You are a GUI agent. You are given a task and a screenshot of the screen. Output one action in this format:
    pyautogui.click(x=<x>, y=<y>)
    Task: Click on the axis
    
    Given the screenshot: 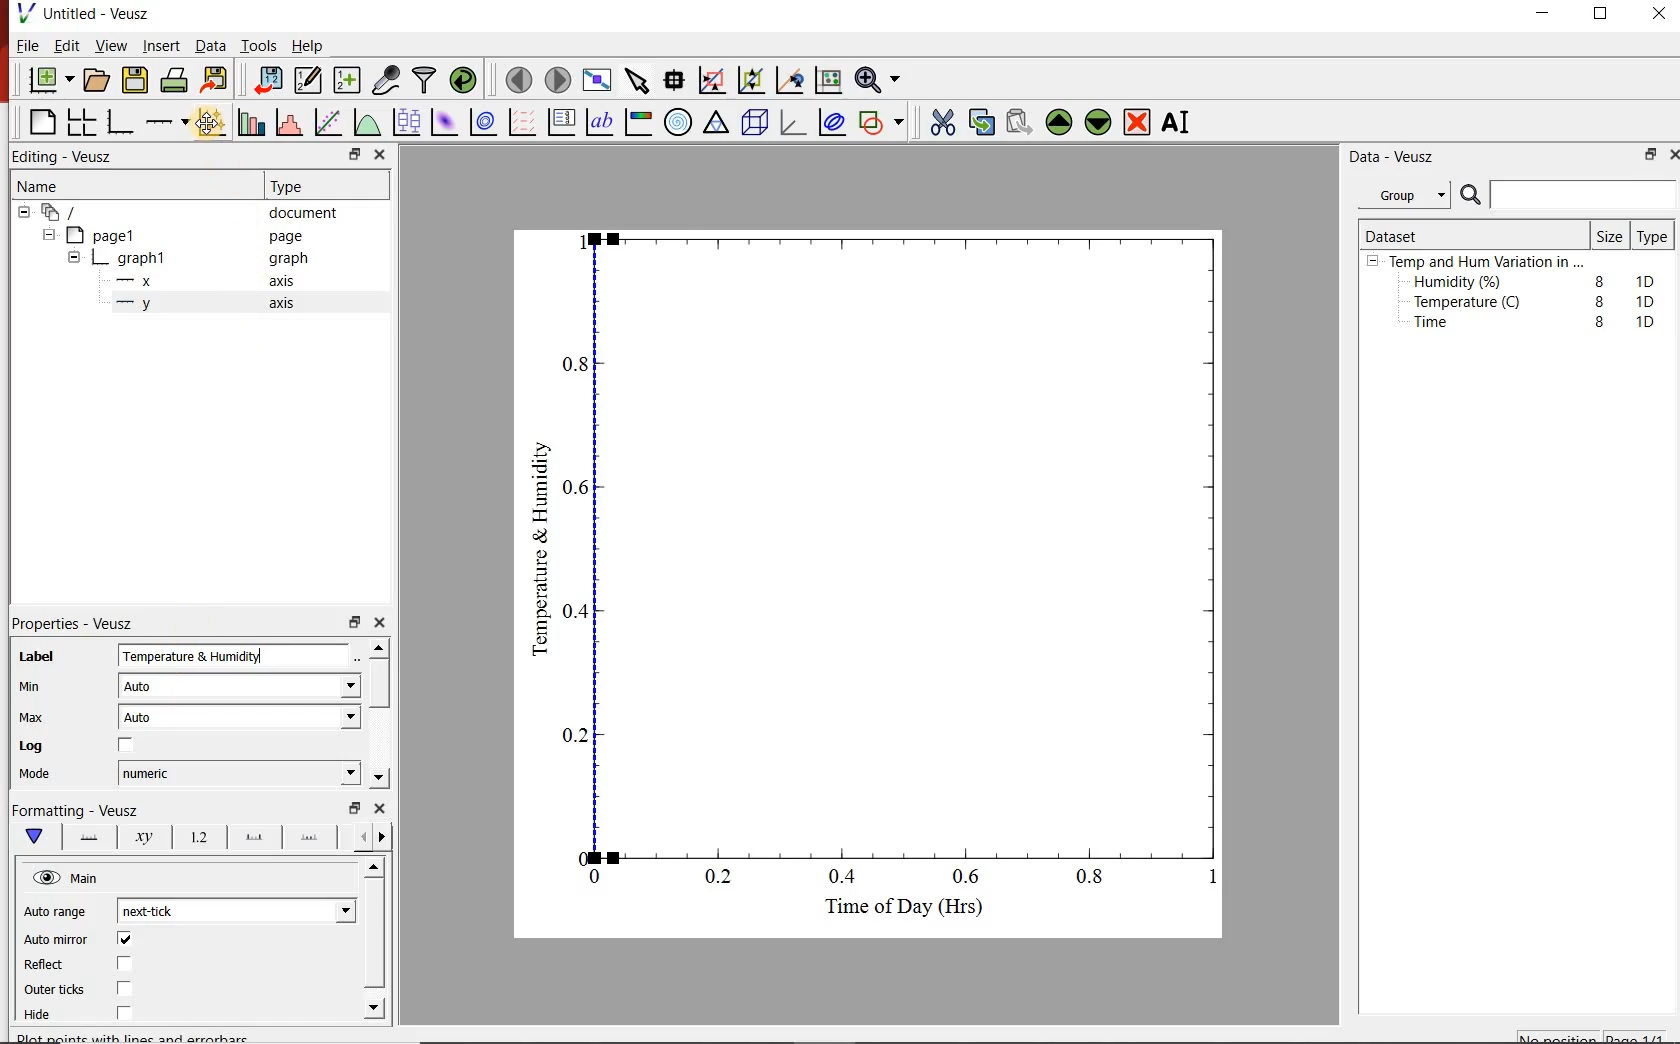 What is the action you would take?
    pyautogui.click(x=286, y=306)
    